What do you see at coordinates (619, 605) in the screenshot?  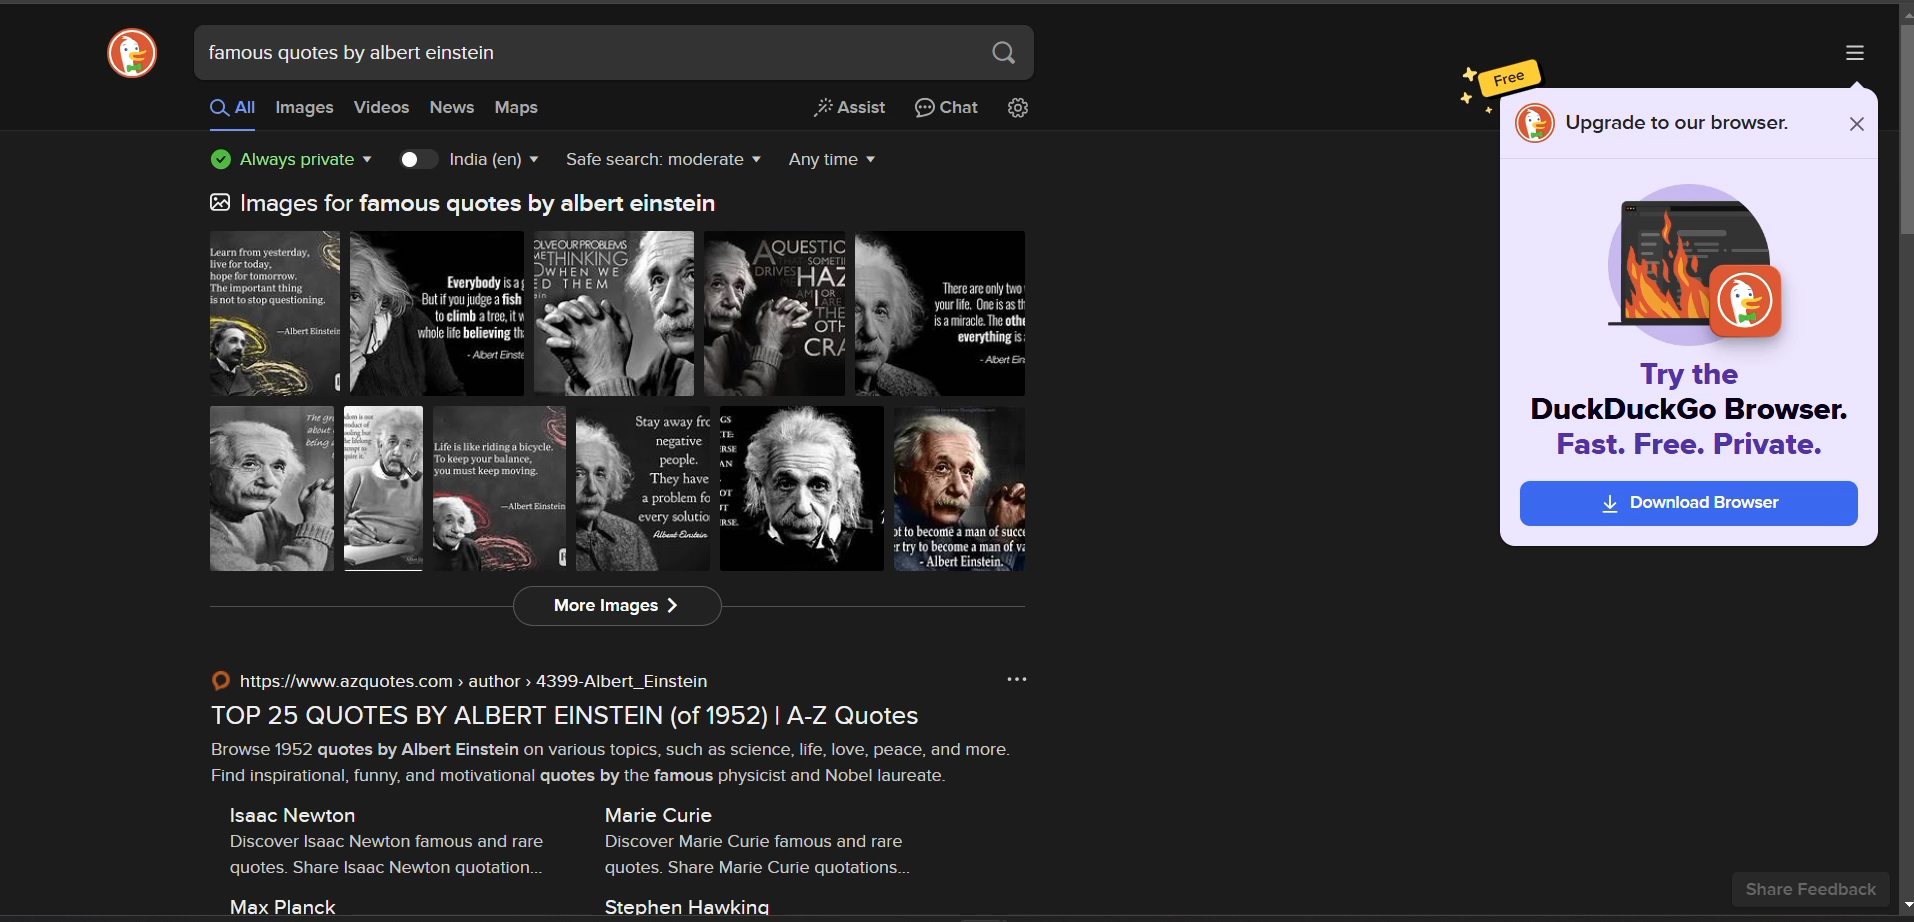 I see `more images` at bounding box center [619, 605].